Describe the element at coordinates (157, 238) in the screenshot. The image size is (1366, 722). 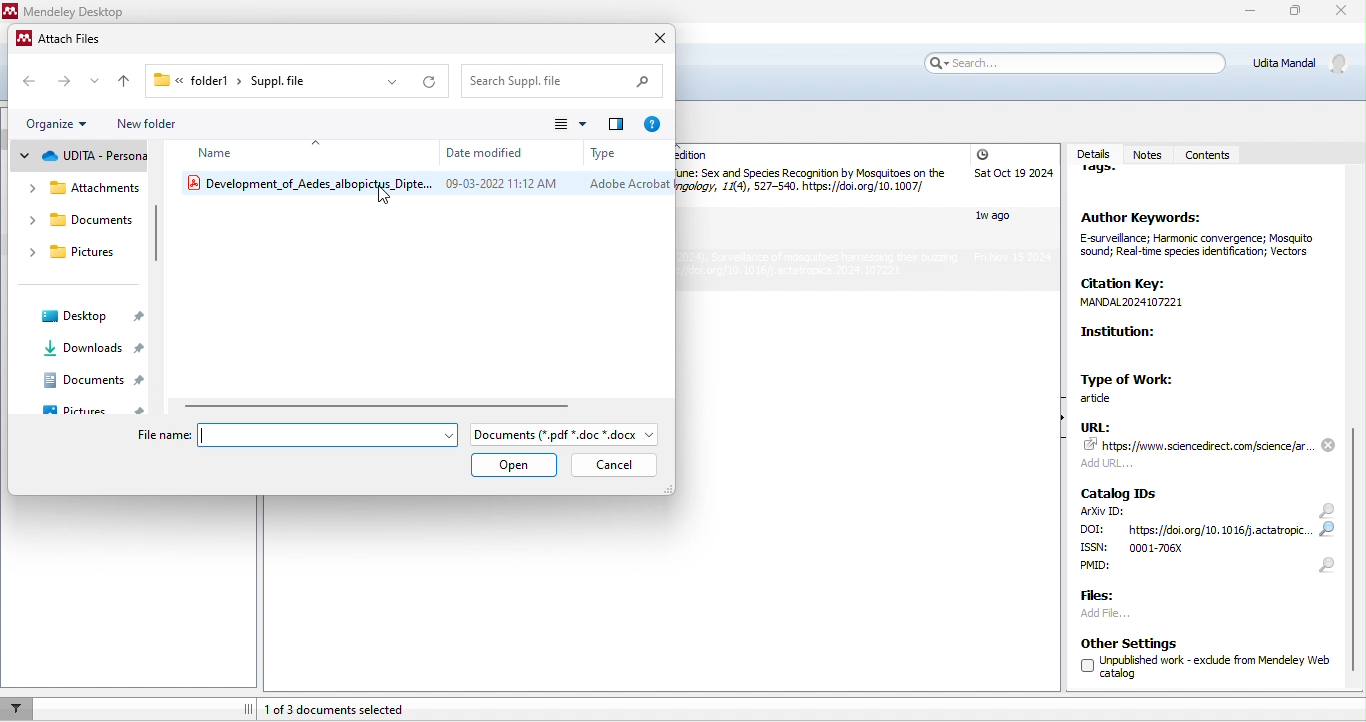
I see `vertical scroll bar` at that location.